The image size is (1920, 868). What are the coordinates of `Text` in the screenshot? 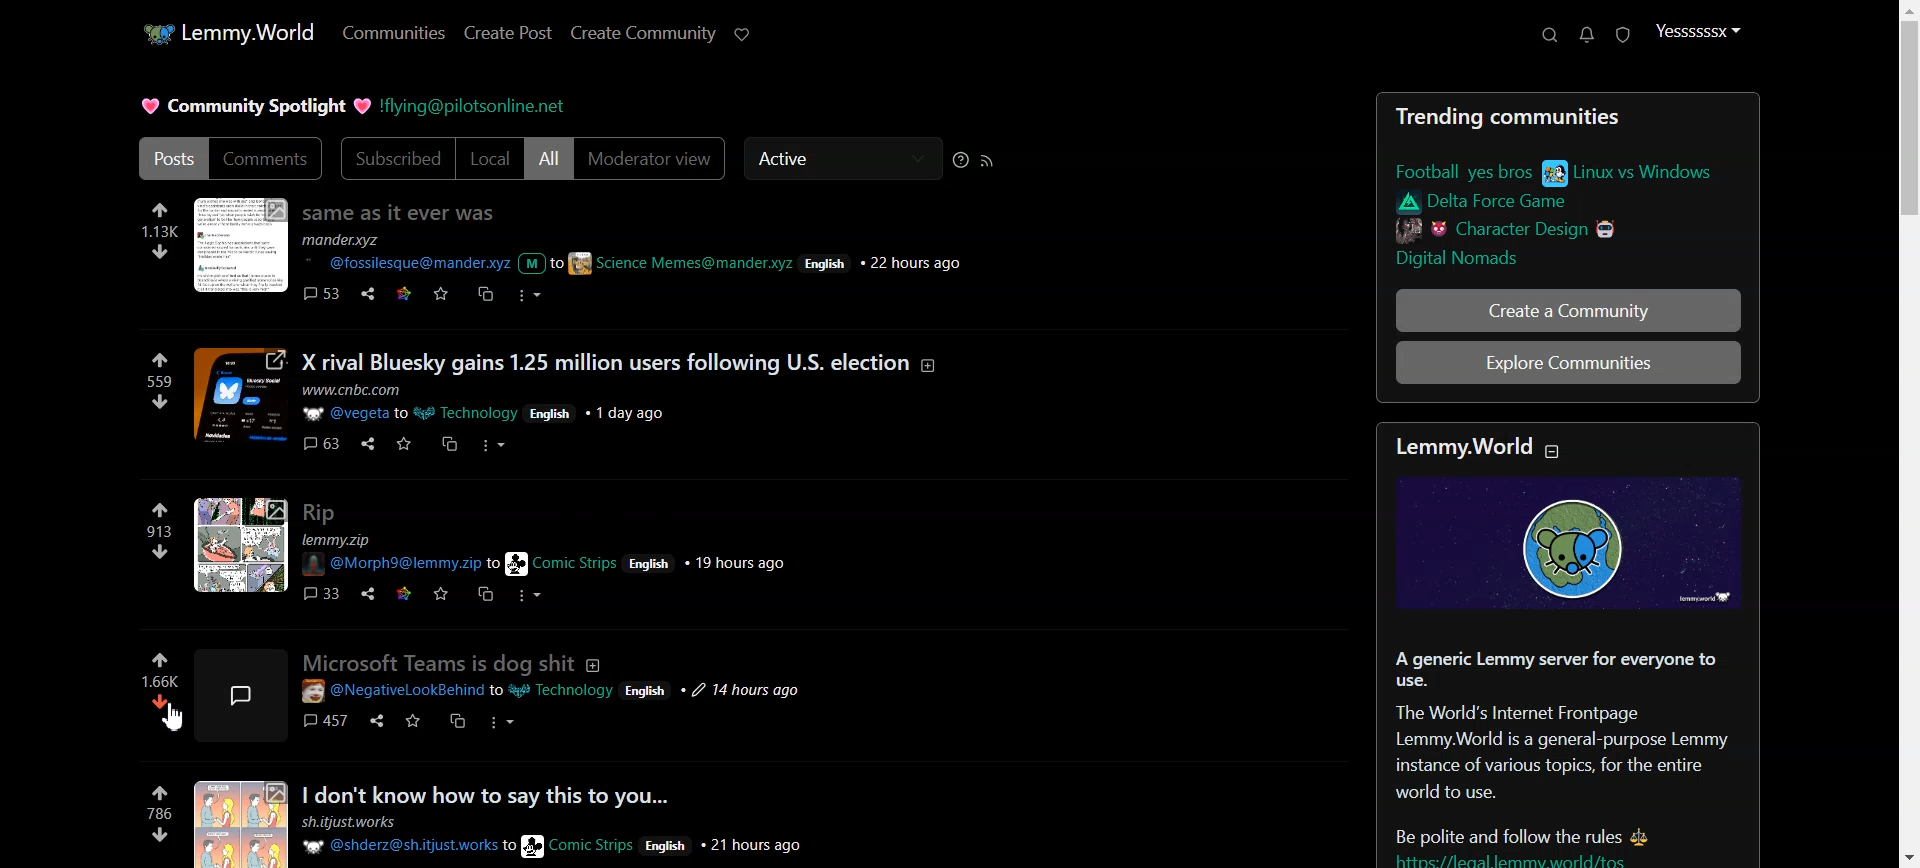 It's located at (1566, 648).